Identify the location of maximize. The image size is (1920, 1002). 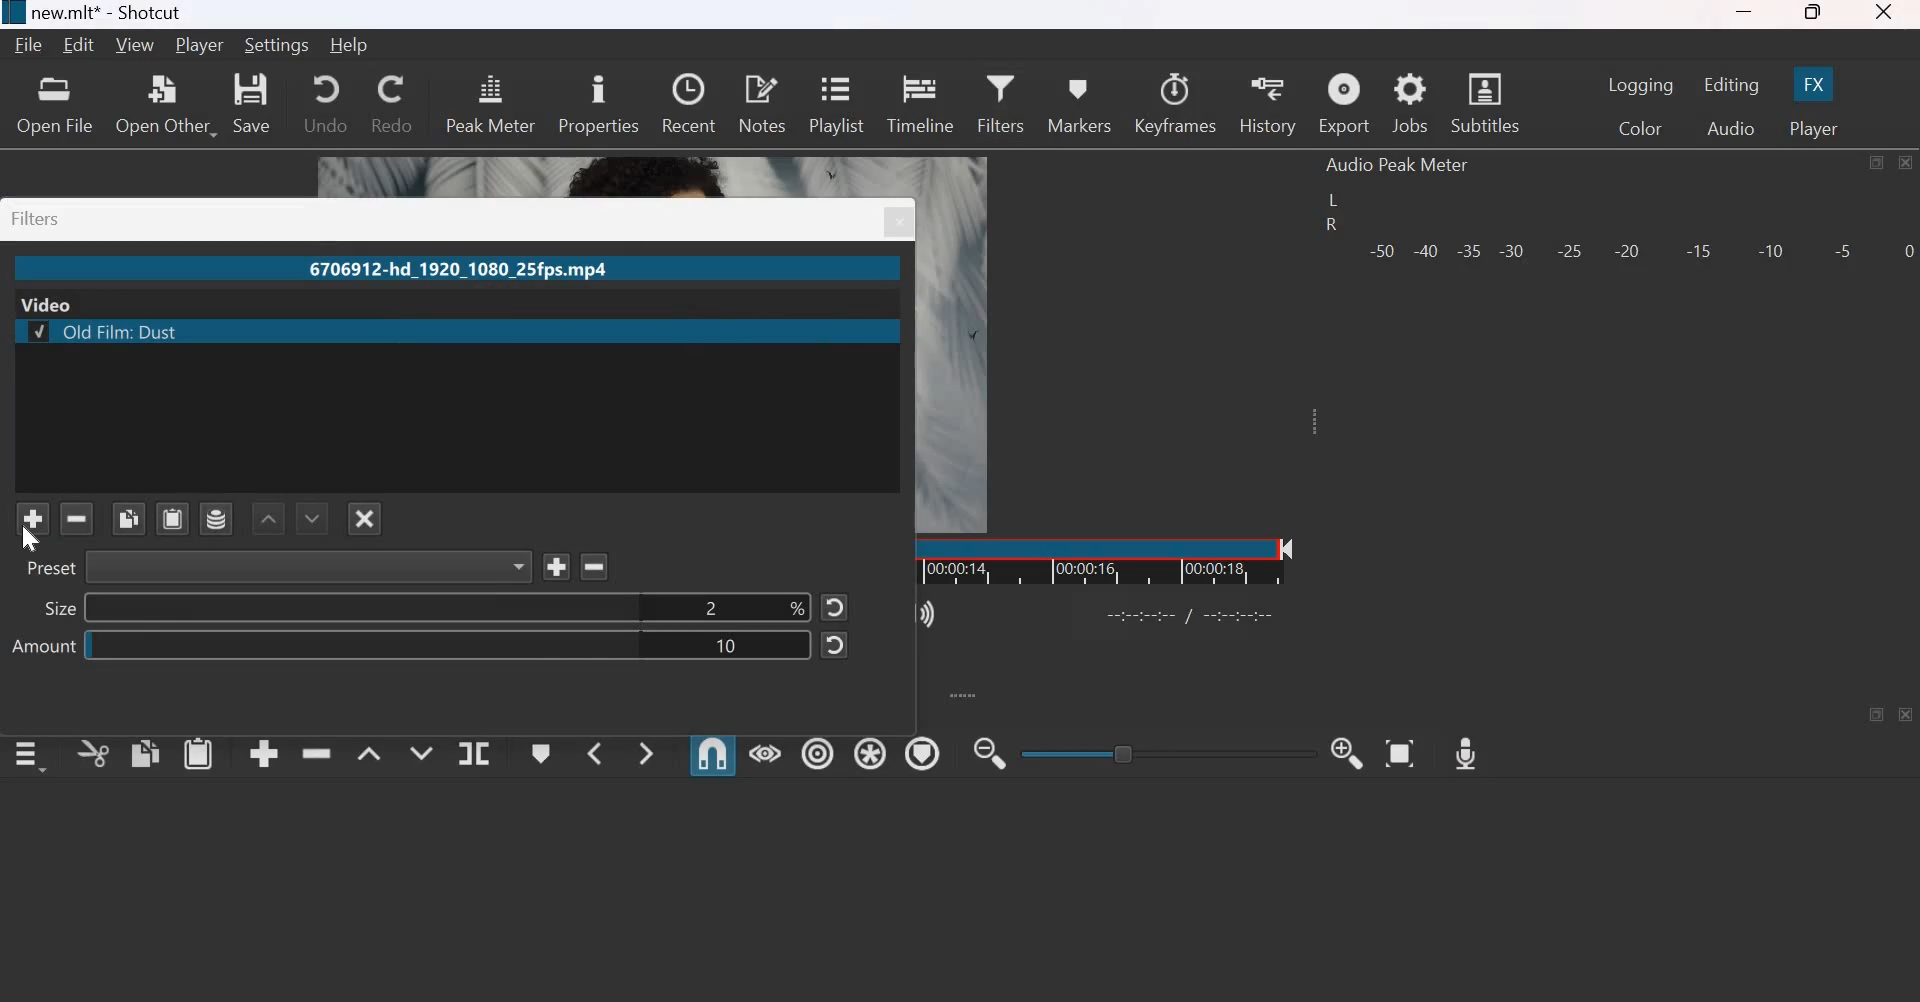
(1877, 715).